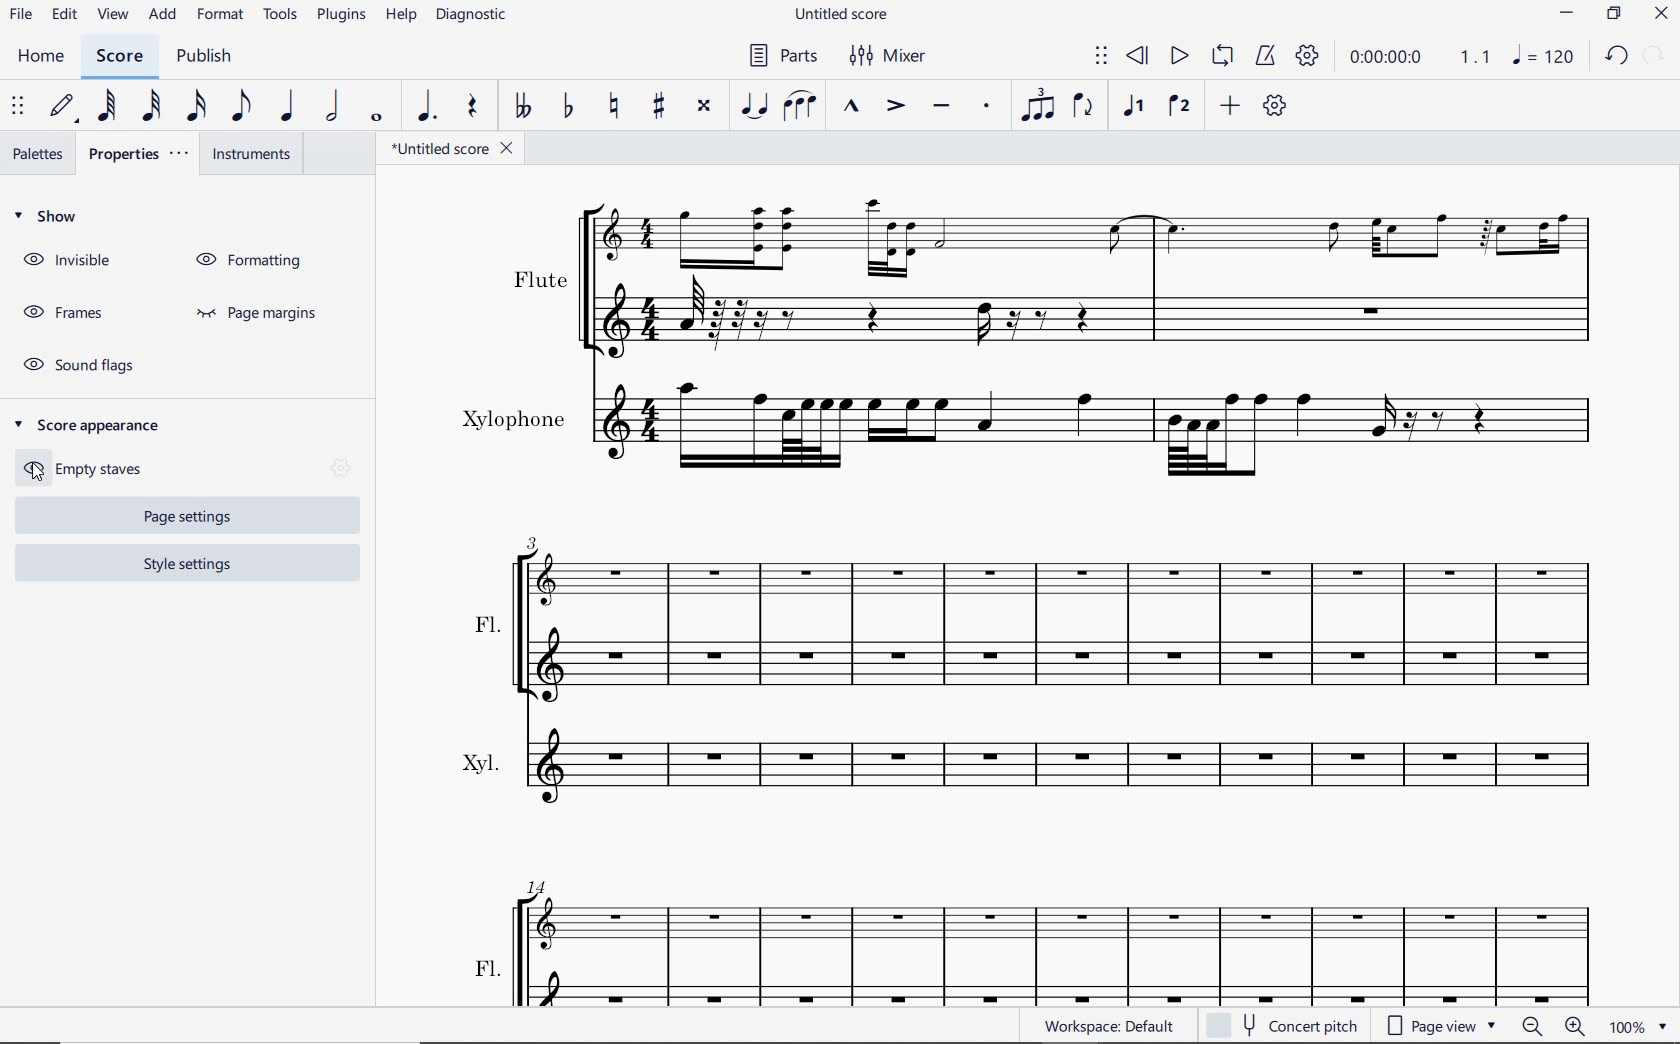 This screenshot has height=1044, width=1680. What do you see at coordinates (884, 56) in the screenshot?
I see `MIXER` at bounding box center [884, 56].